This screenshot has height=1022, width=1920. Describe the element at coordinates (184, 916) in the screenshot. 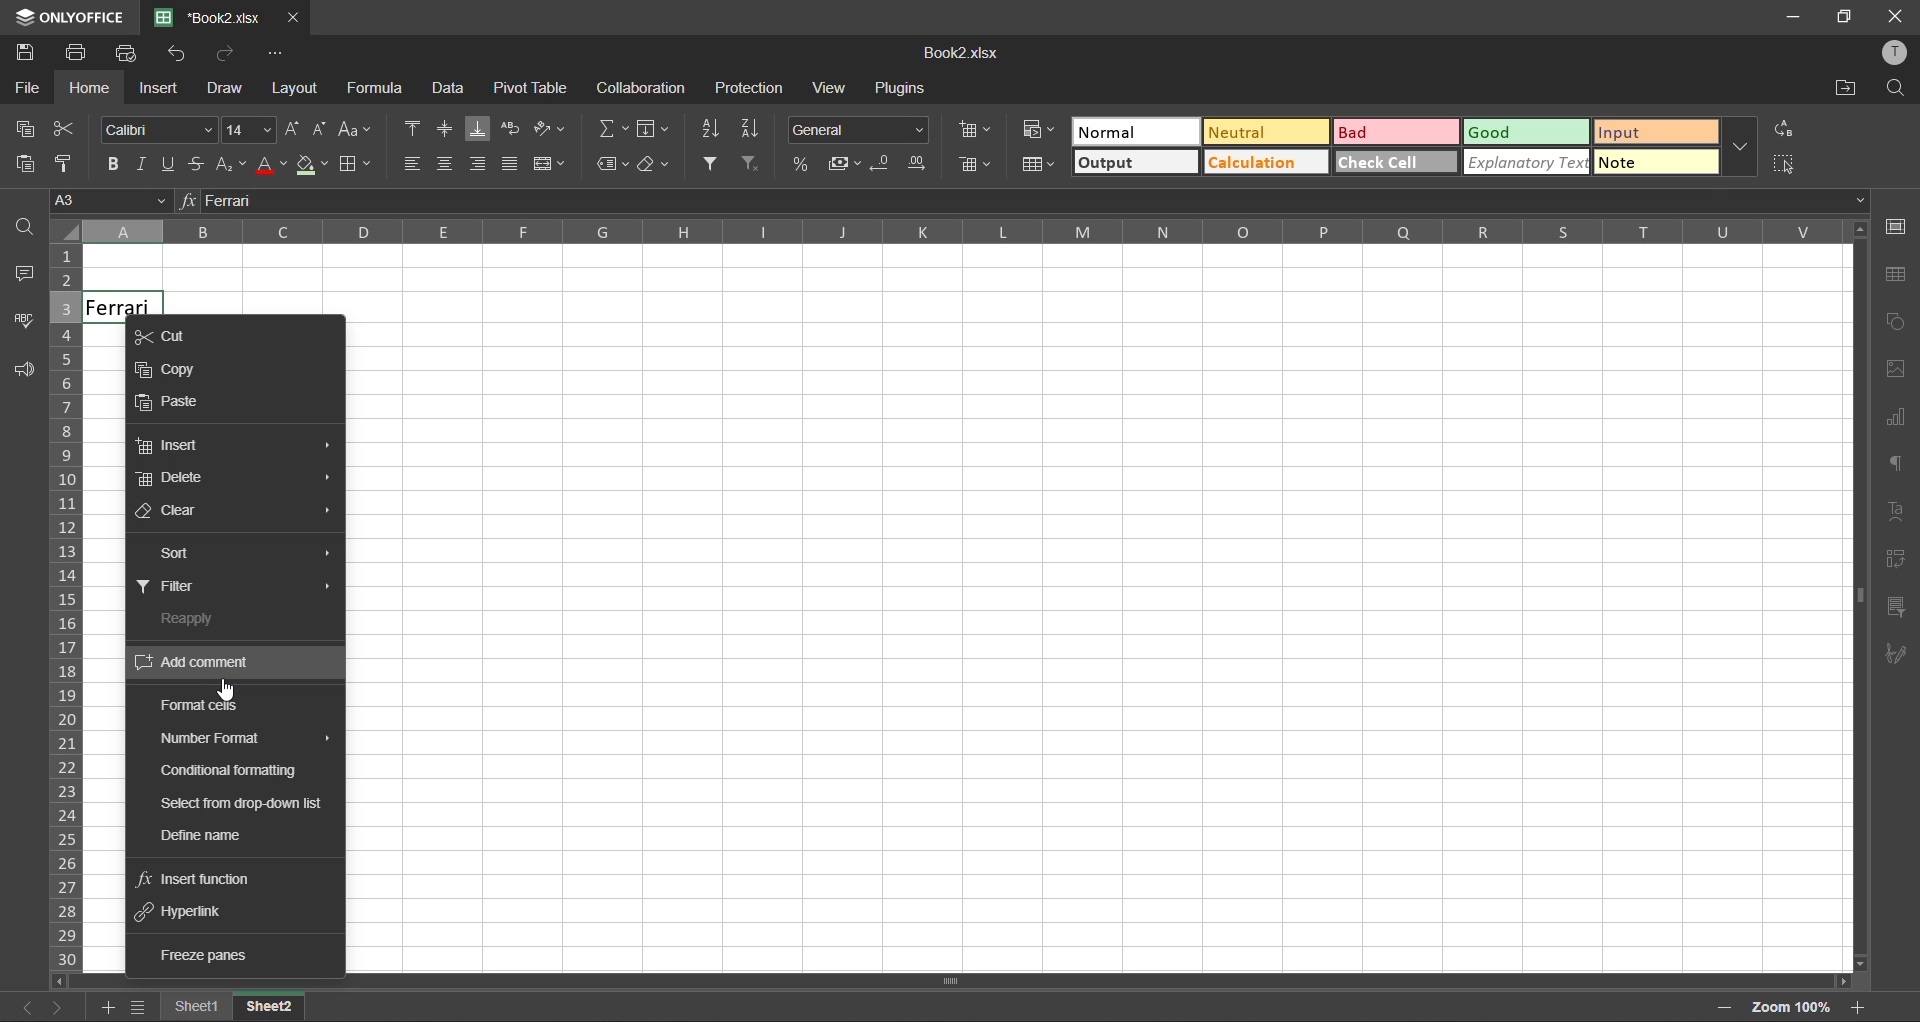

I see `hyperlink` at that location.